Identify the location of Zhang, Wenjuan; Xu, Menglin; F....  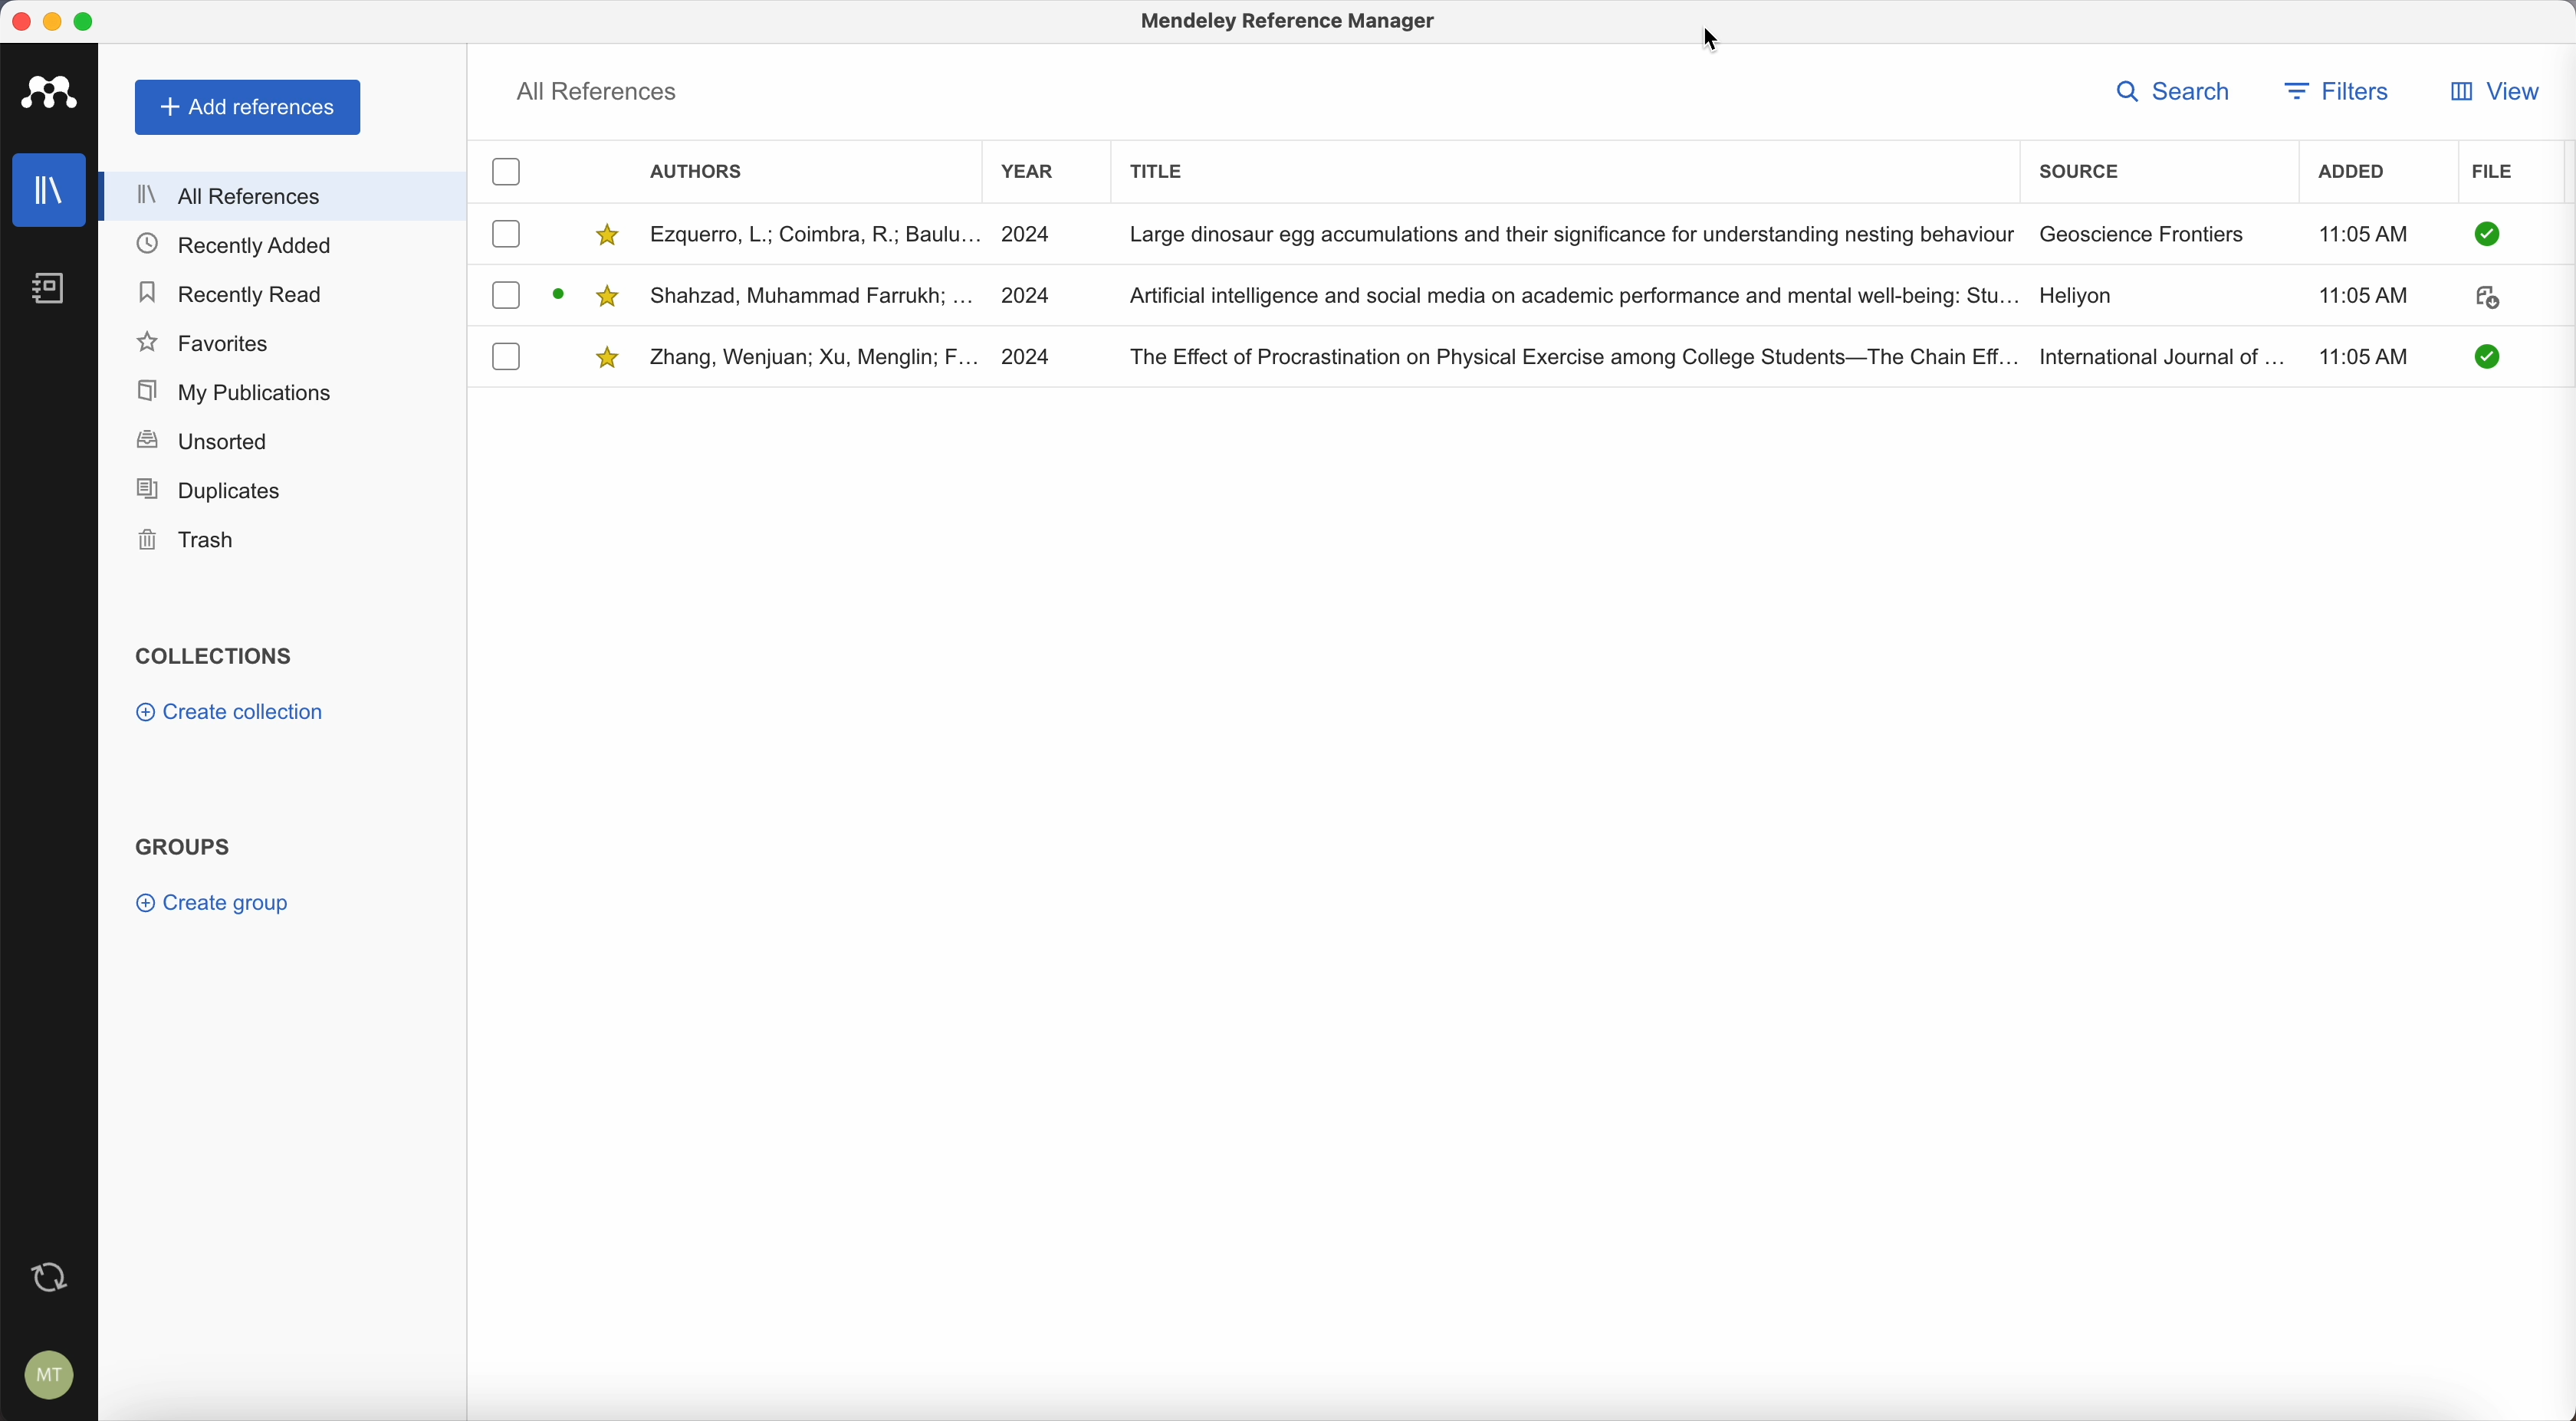
(816, 359).